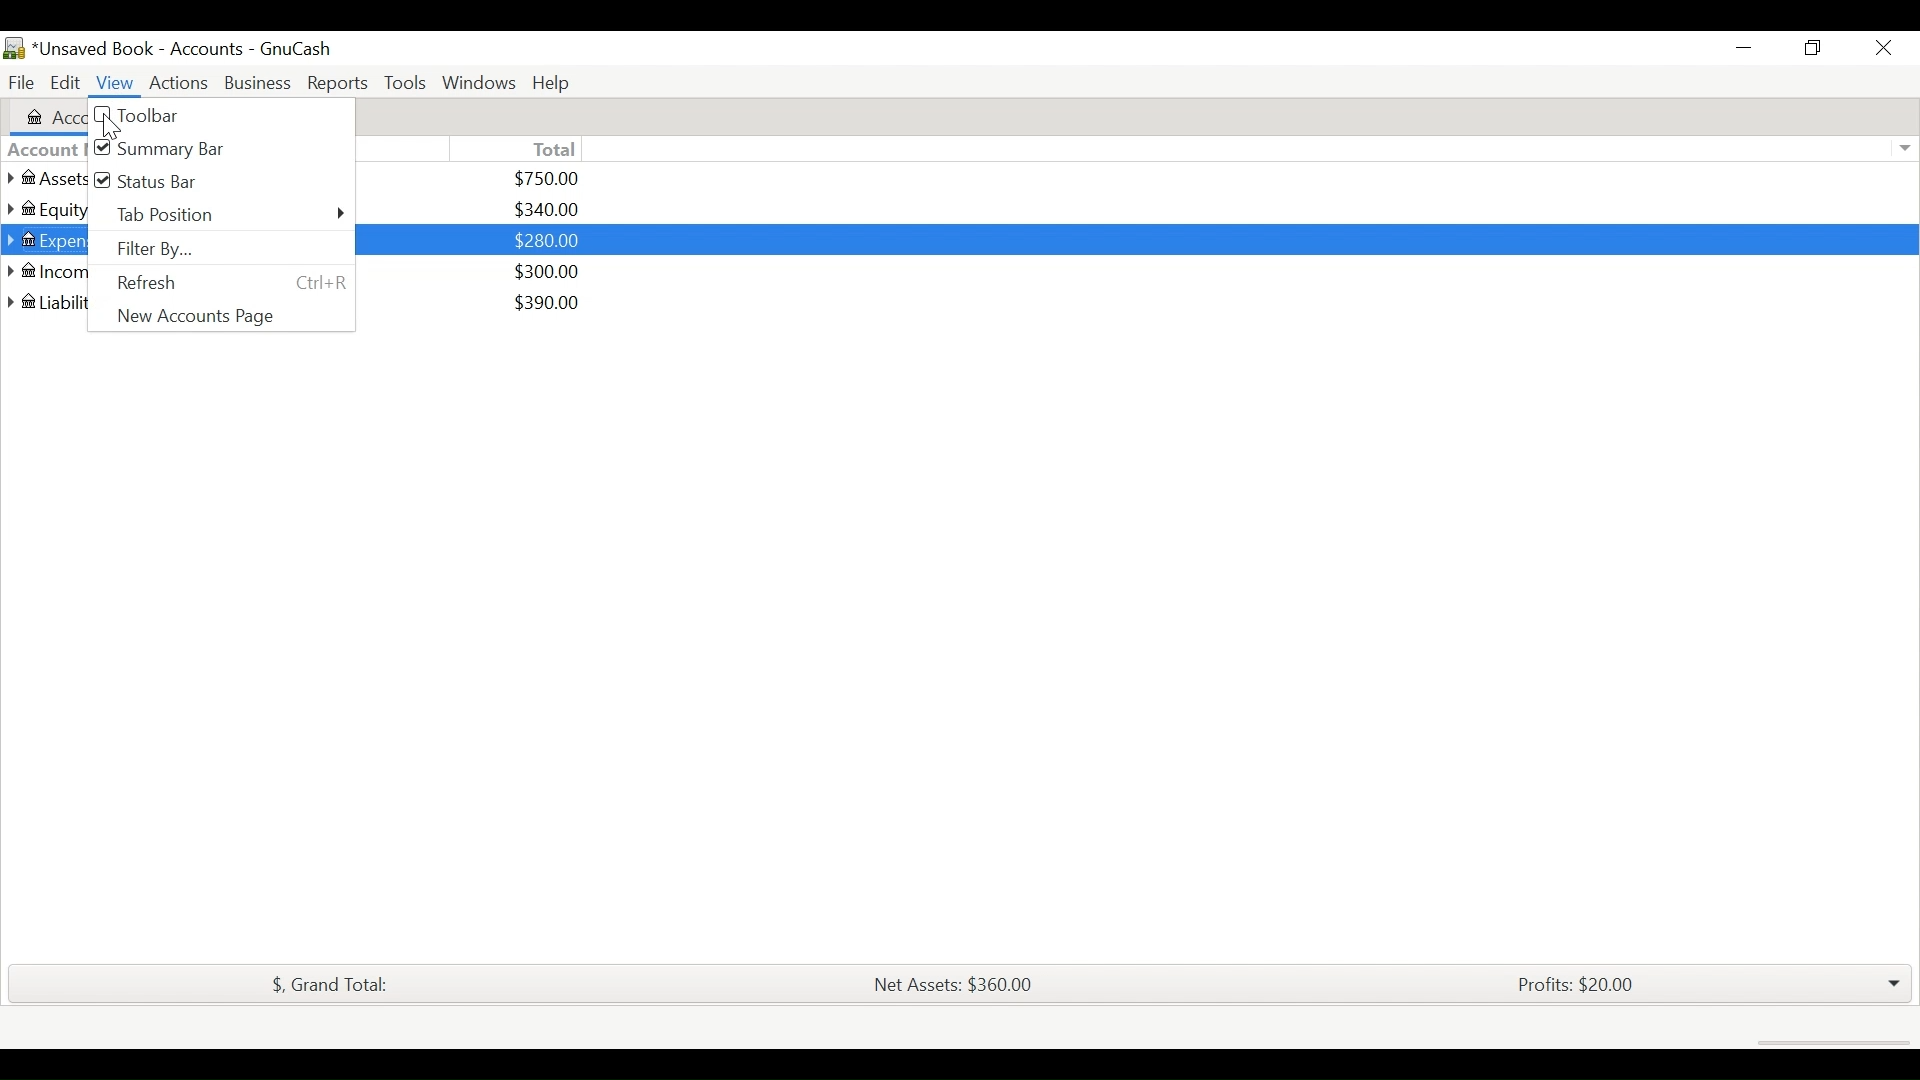  I want to click on Refresh, so click(223, 281).